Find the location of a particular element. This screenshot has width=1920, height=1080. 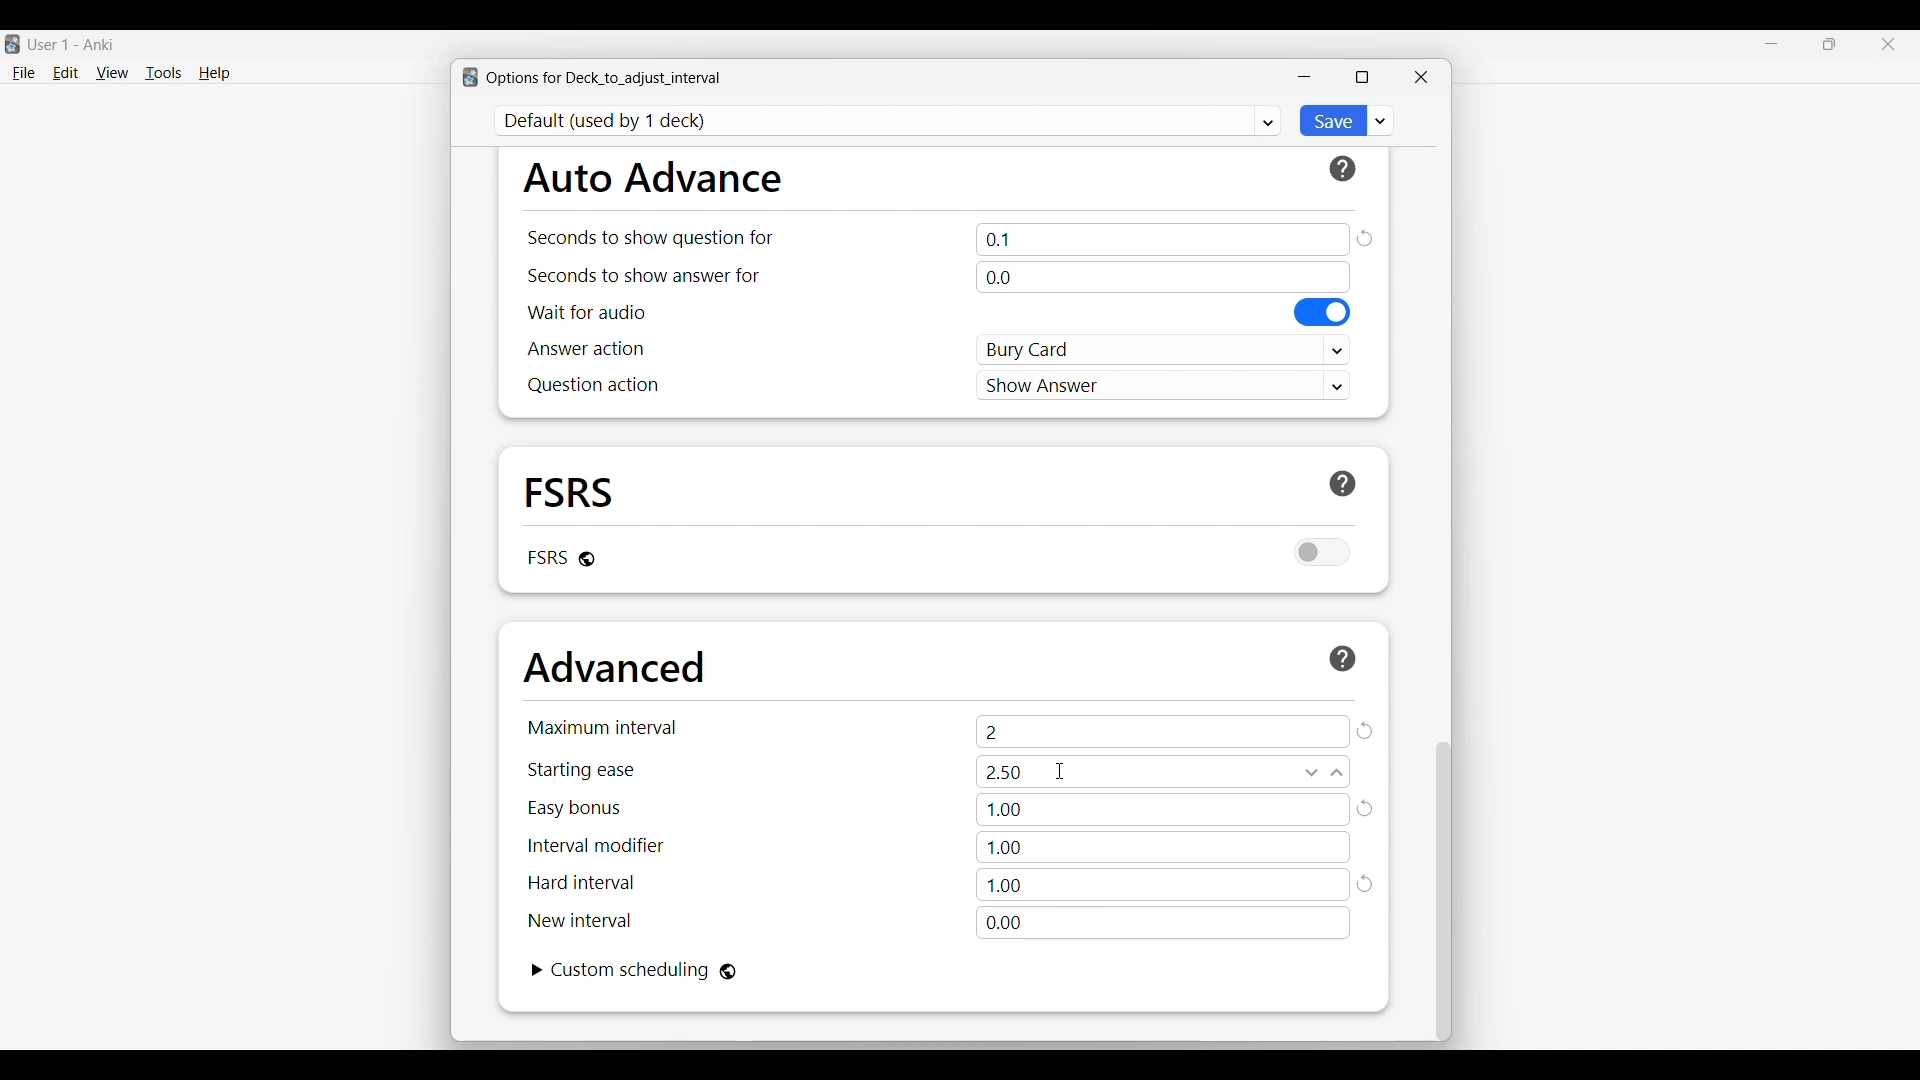

Window title is located at coordinates (604, 78).